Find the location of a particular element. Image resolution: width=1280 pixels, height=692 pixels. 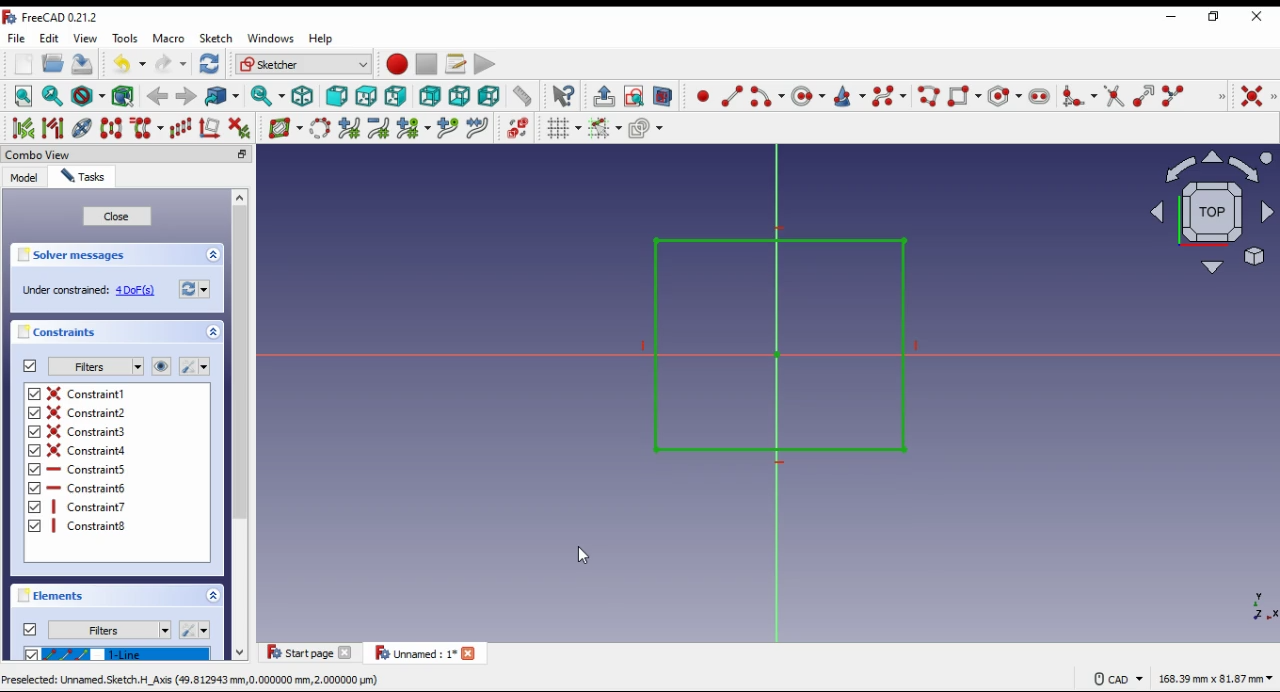

axis is located at coordinates (1253, 603).